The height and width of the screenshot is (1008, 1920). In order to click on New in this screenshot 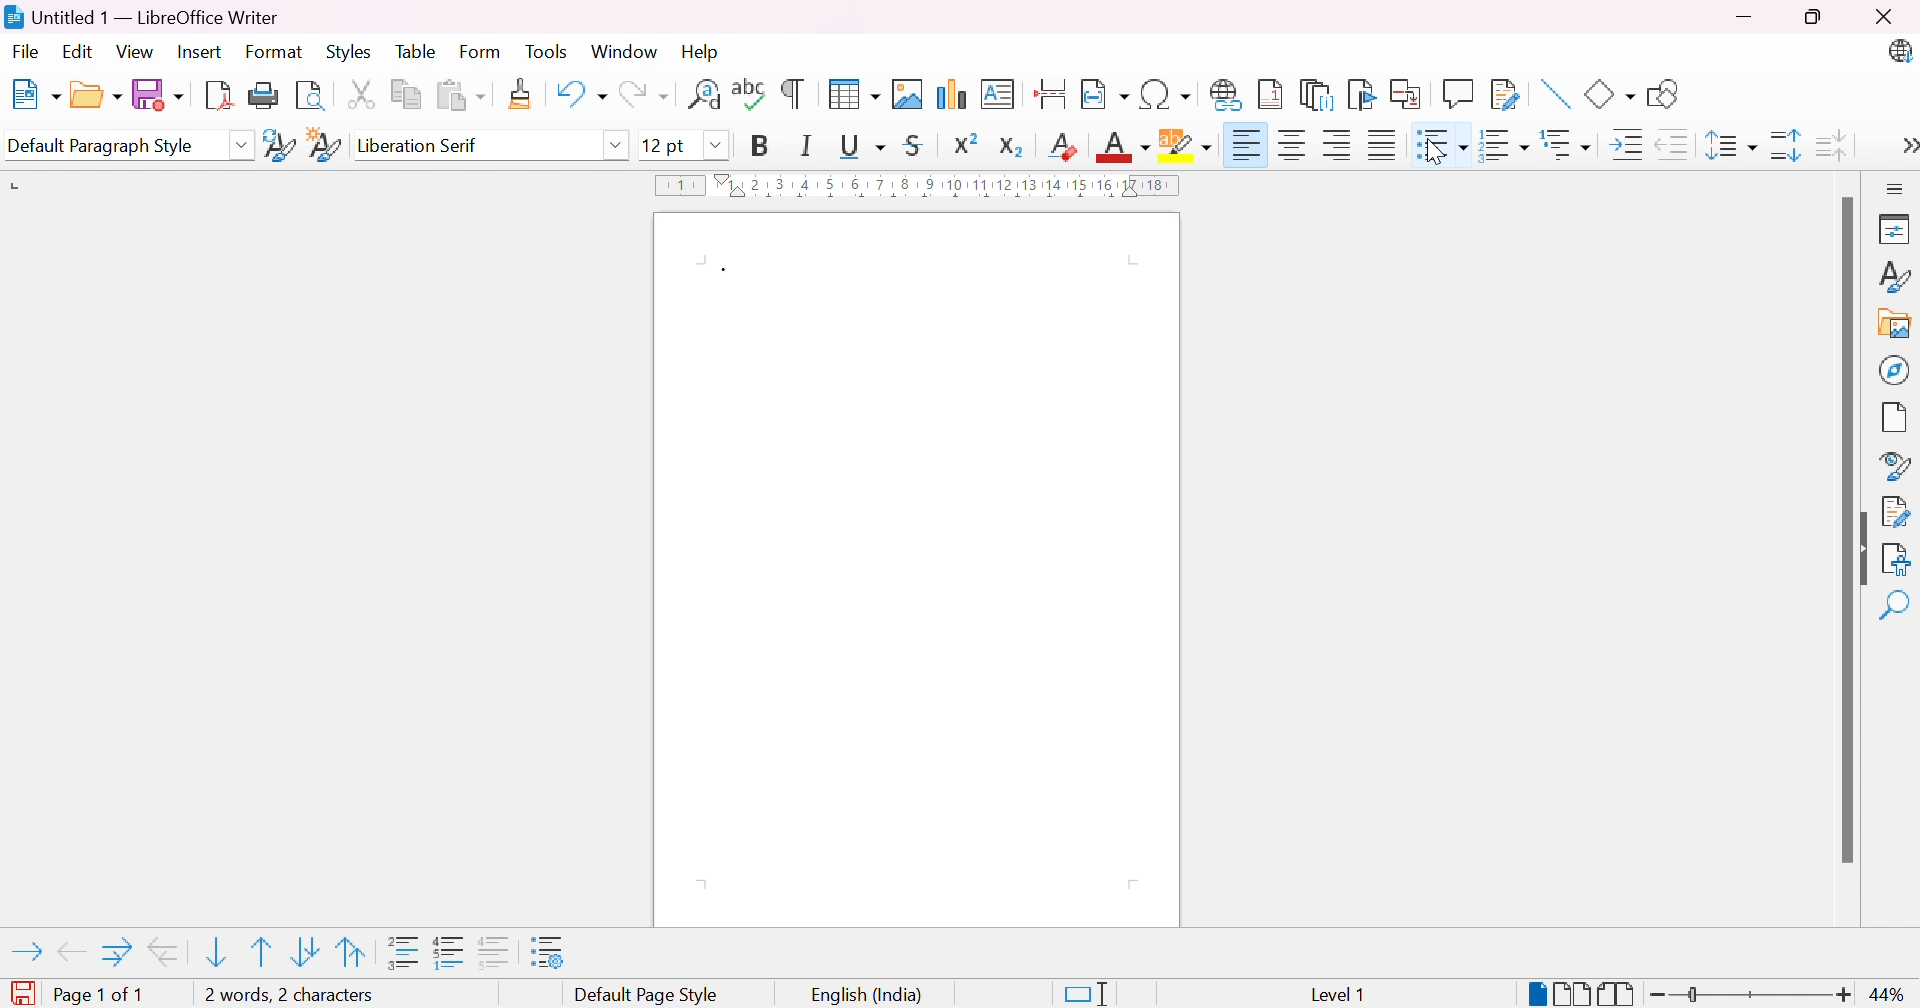, I will do `click(35, 92)`.